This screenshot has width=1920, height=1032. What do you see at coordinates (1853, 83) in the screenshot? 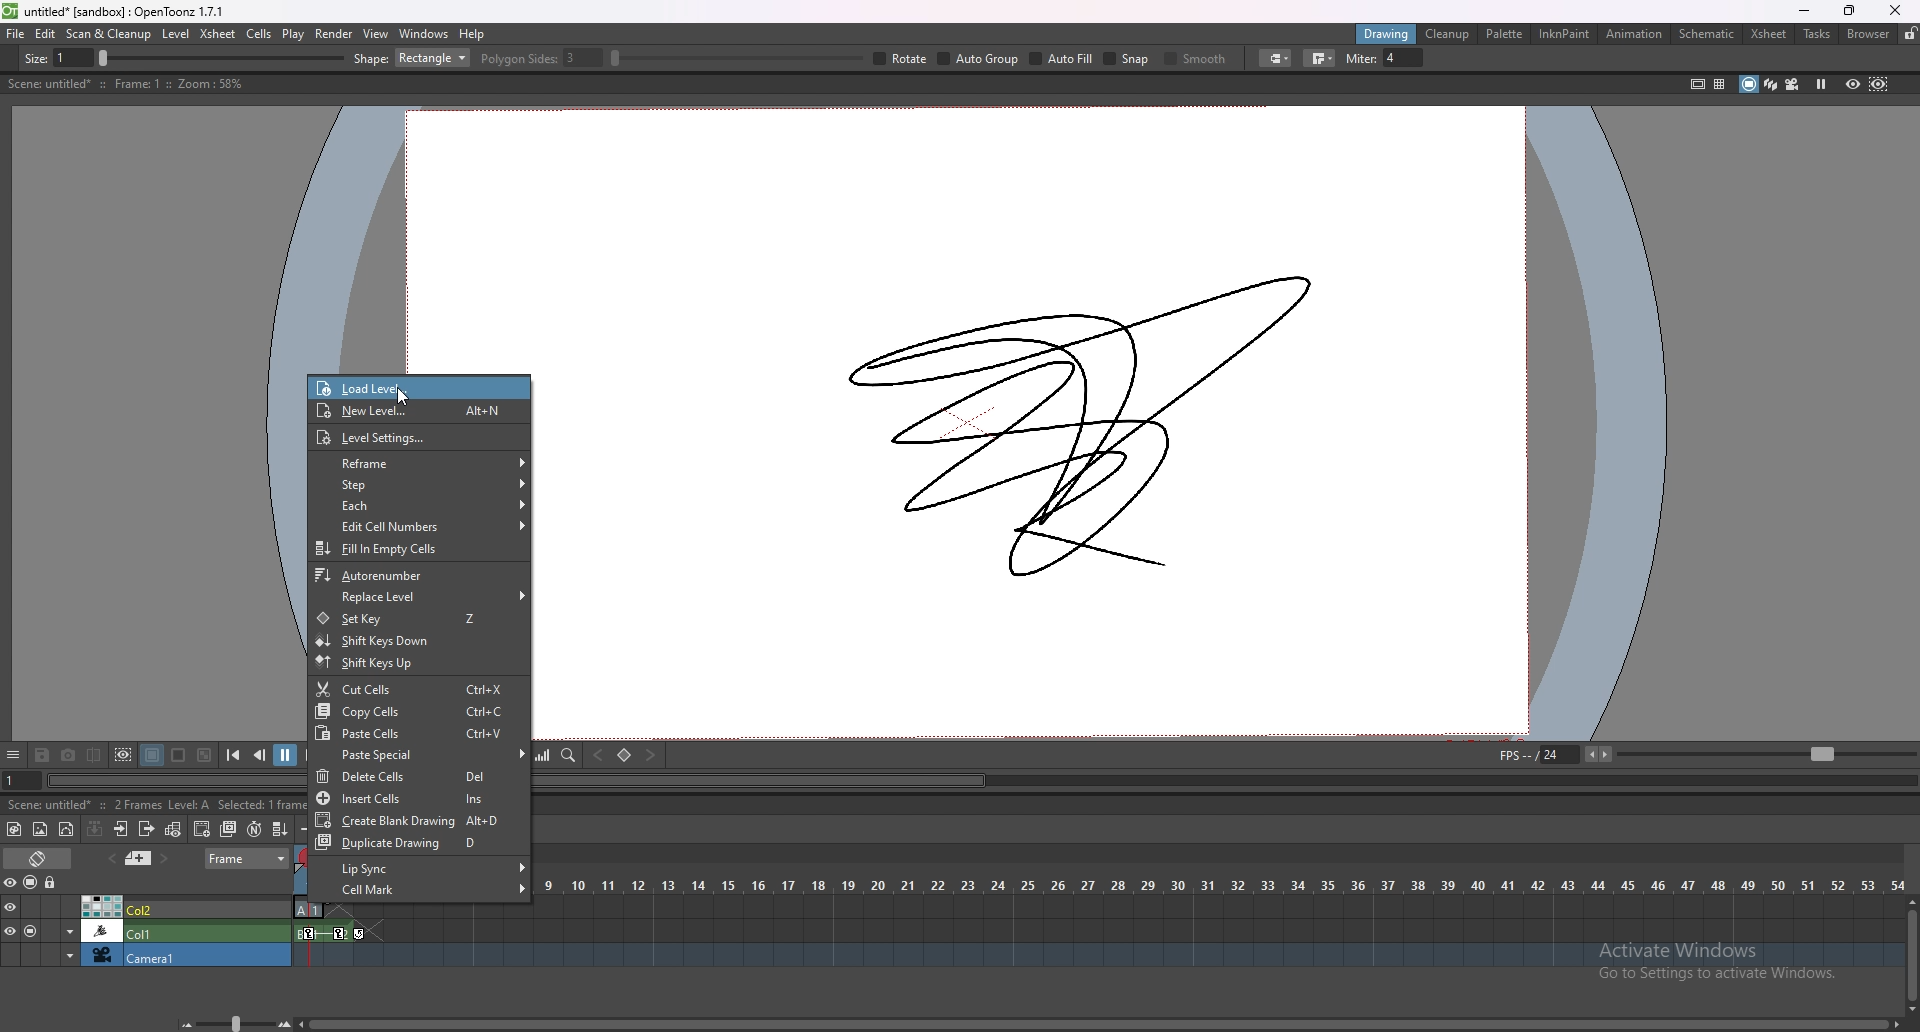
I see `preview` at bounding box center [1853, 83].